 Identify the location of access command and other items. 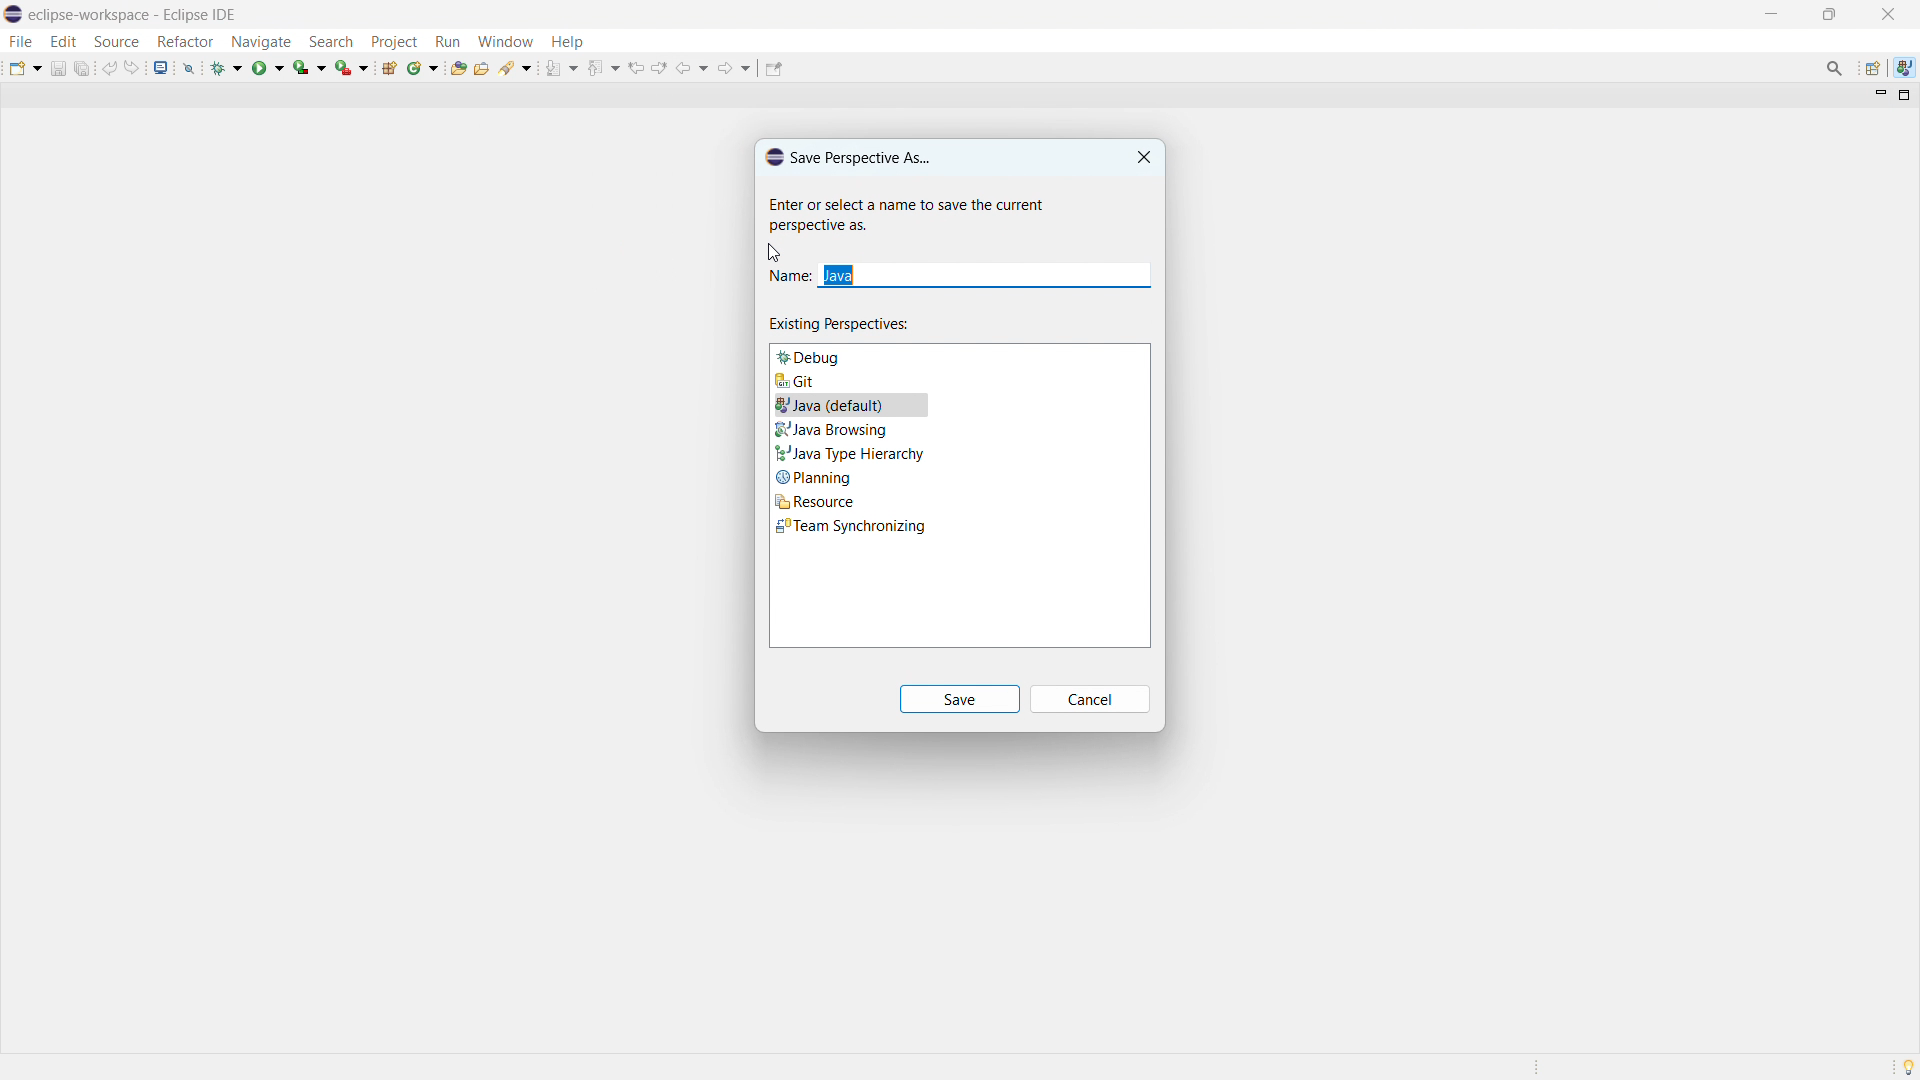
(1834, 67).